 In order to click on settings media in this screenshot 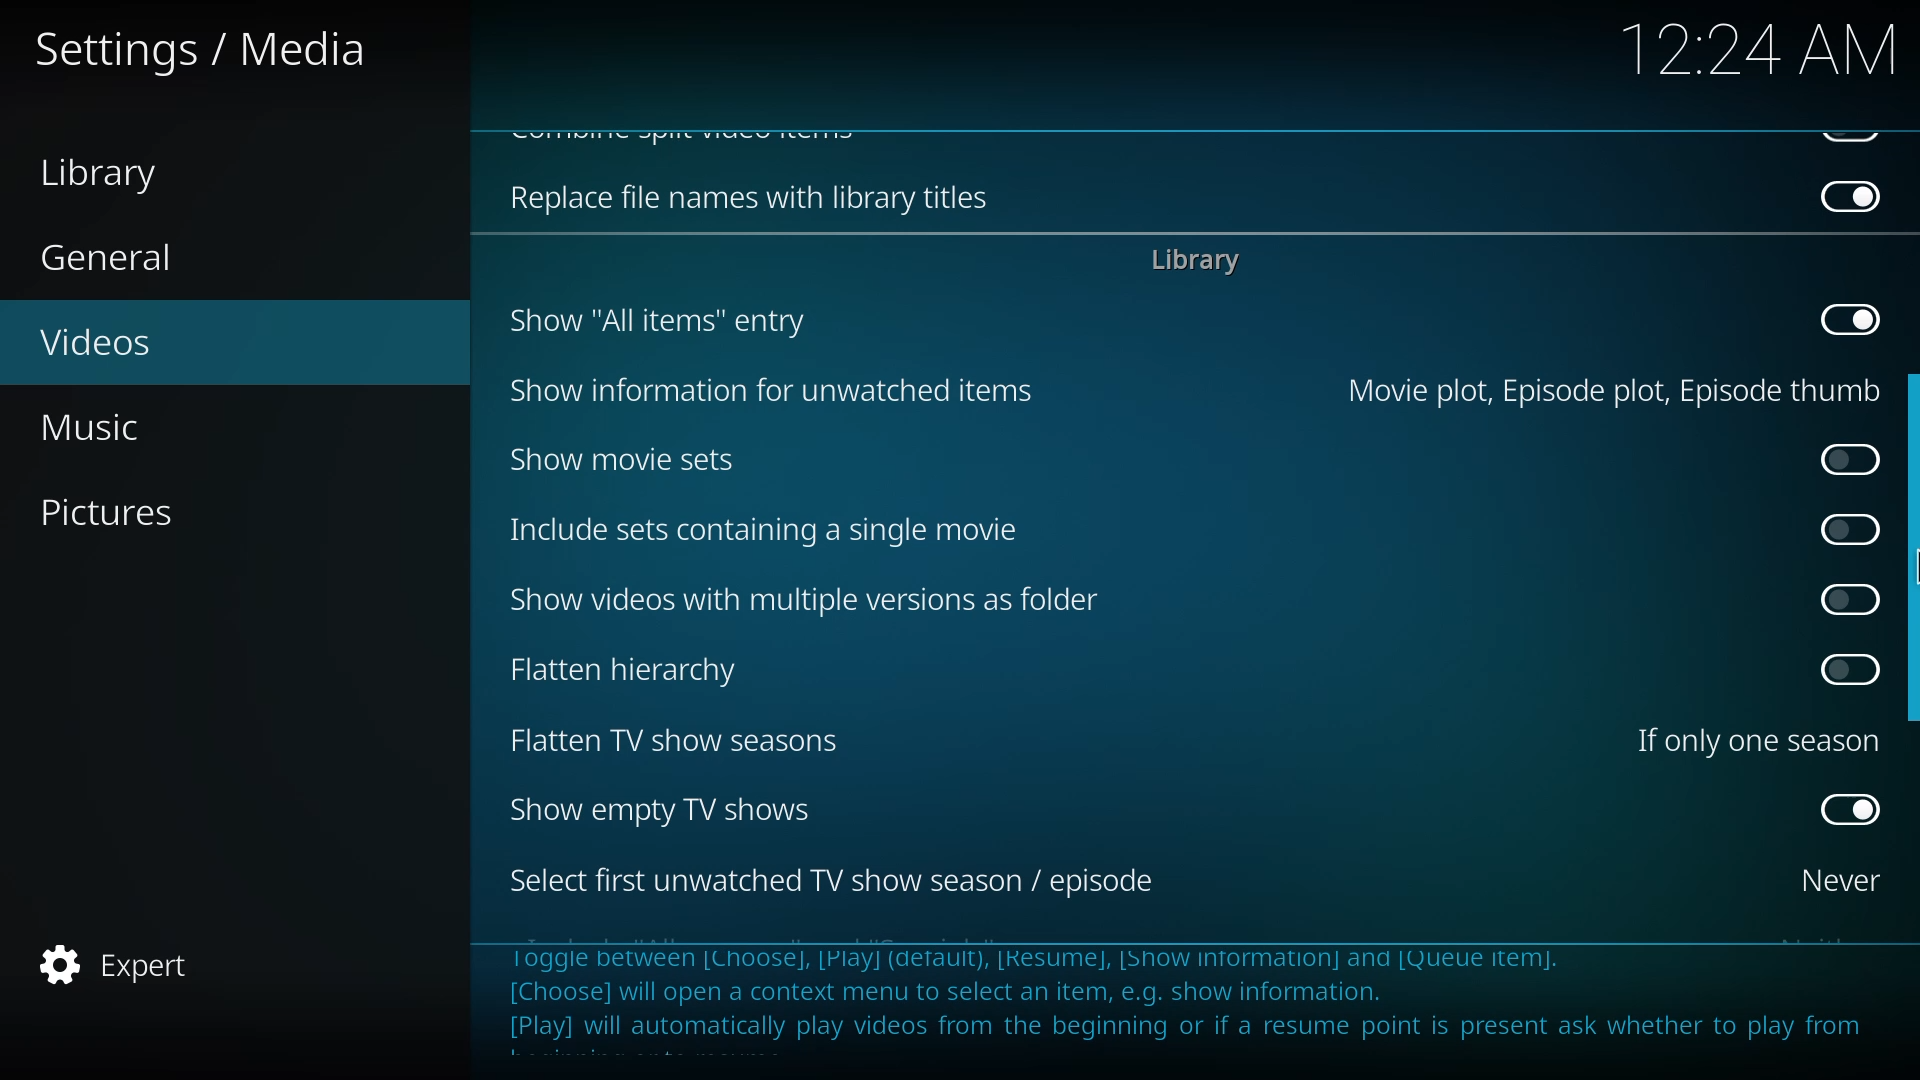, I will do `click(212, 48)`.